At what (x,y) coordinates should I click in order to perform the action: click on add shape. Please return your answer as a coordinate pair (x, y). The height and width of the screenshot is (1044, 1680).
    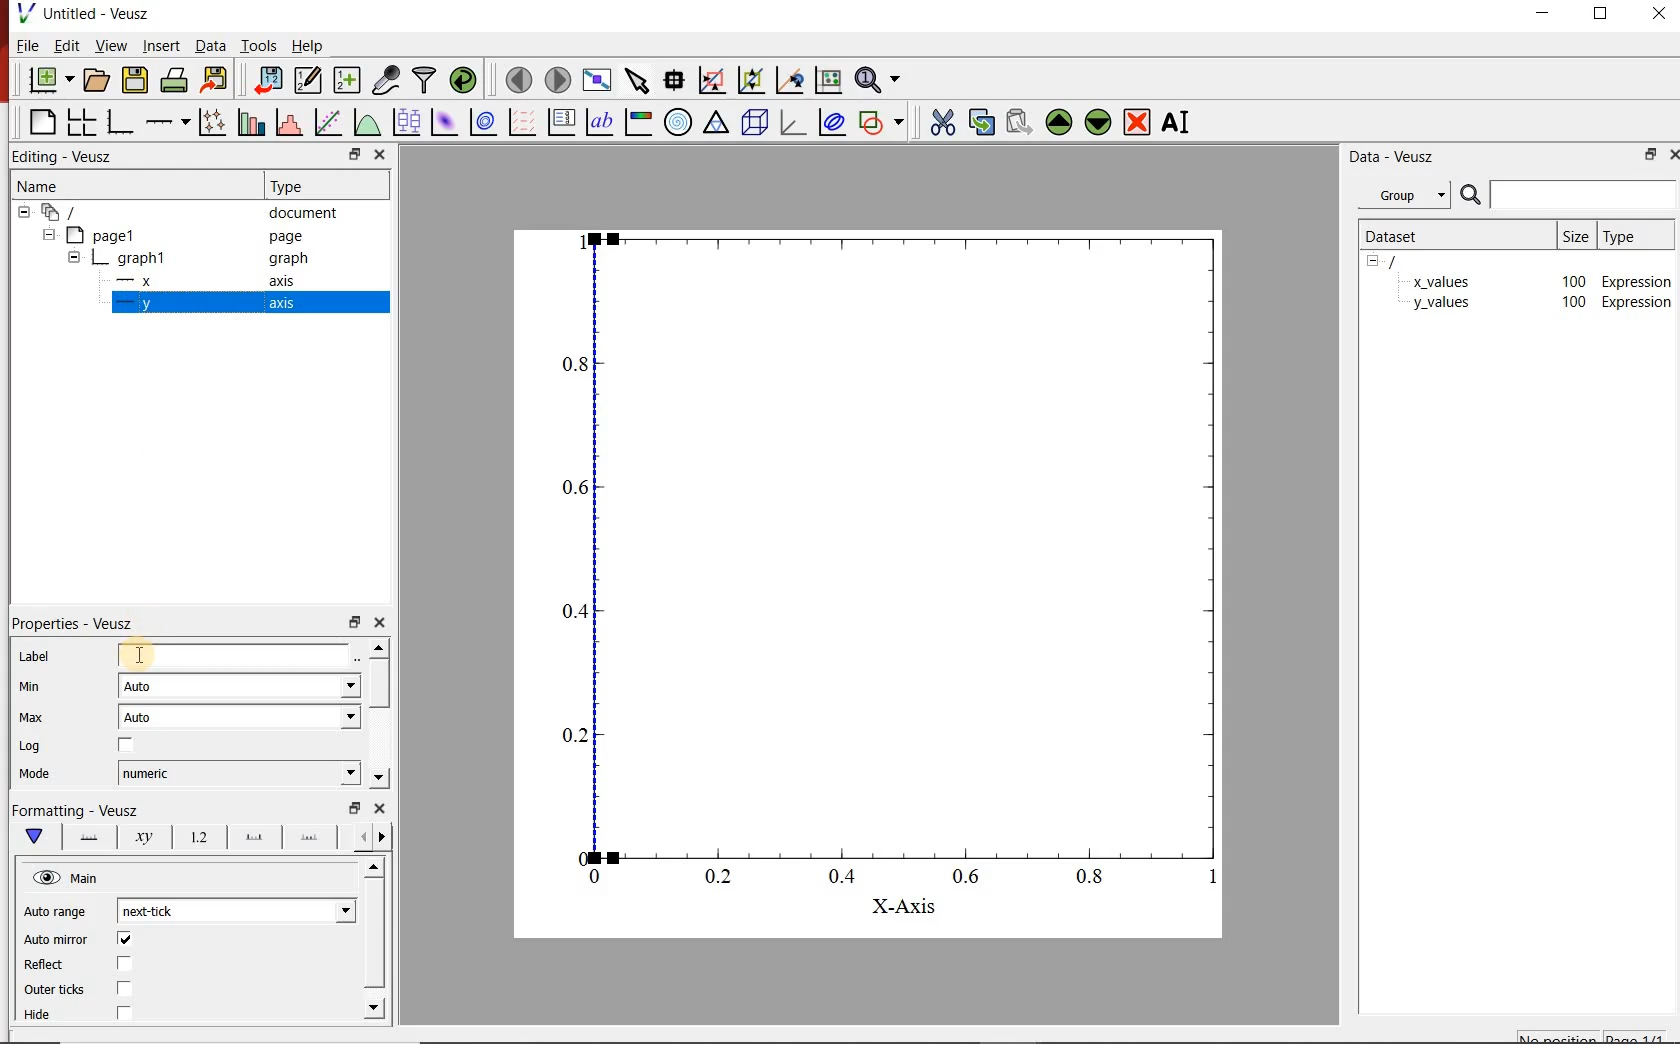
    Looking at the image, I should click on (882, 123).